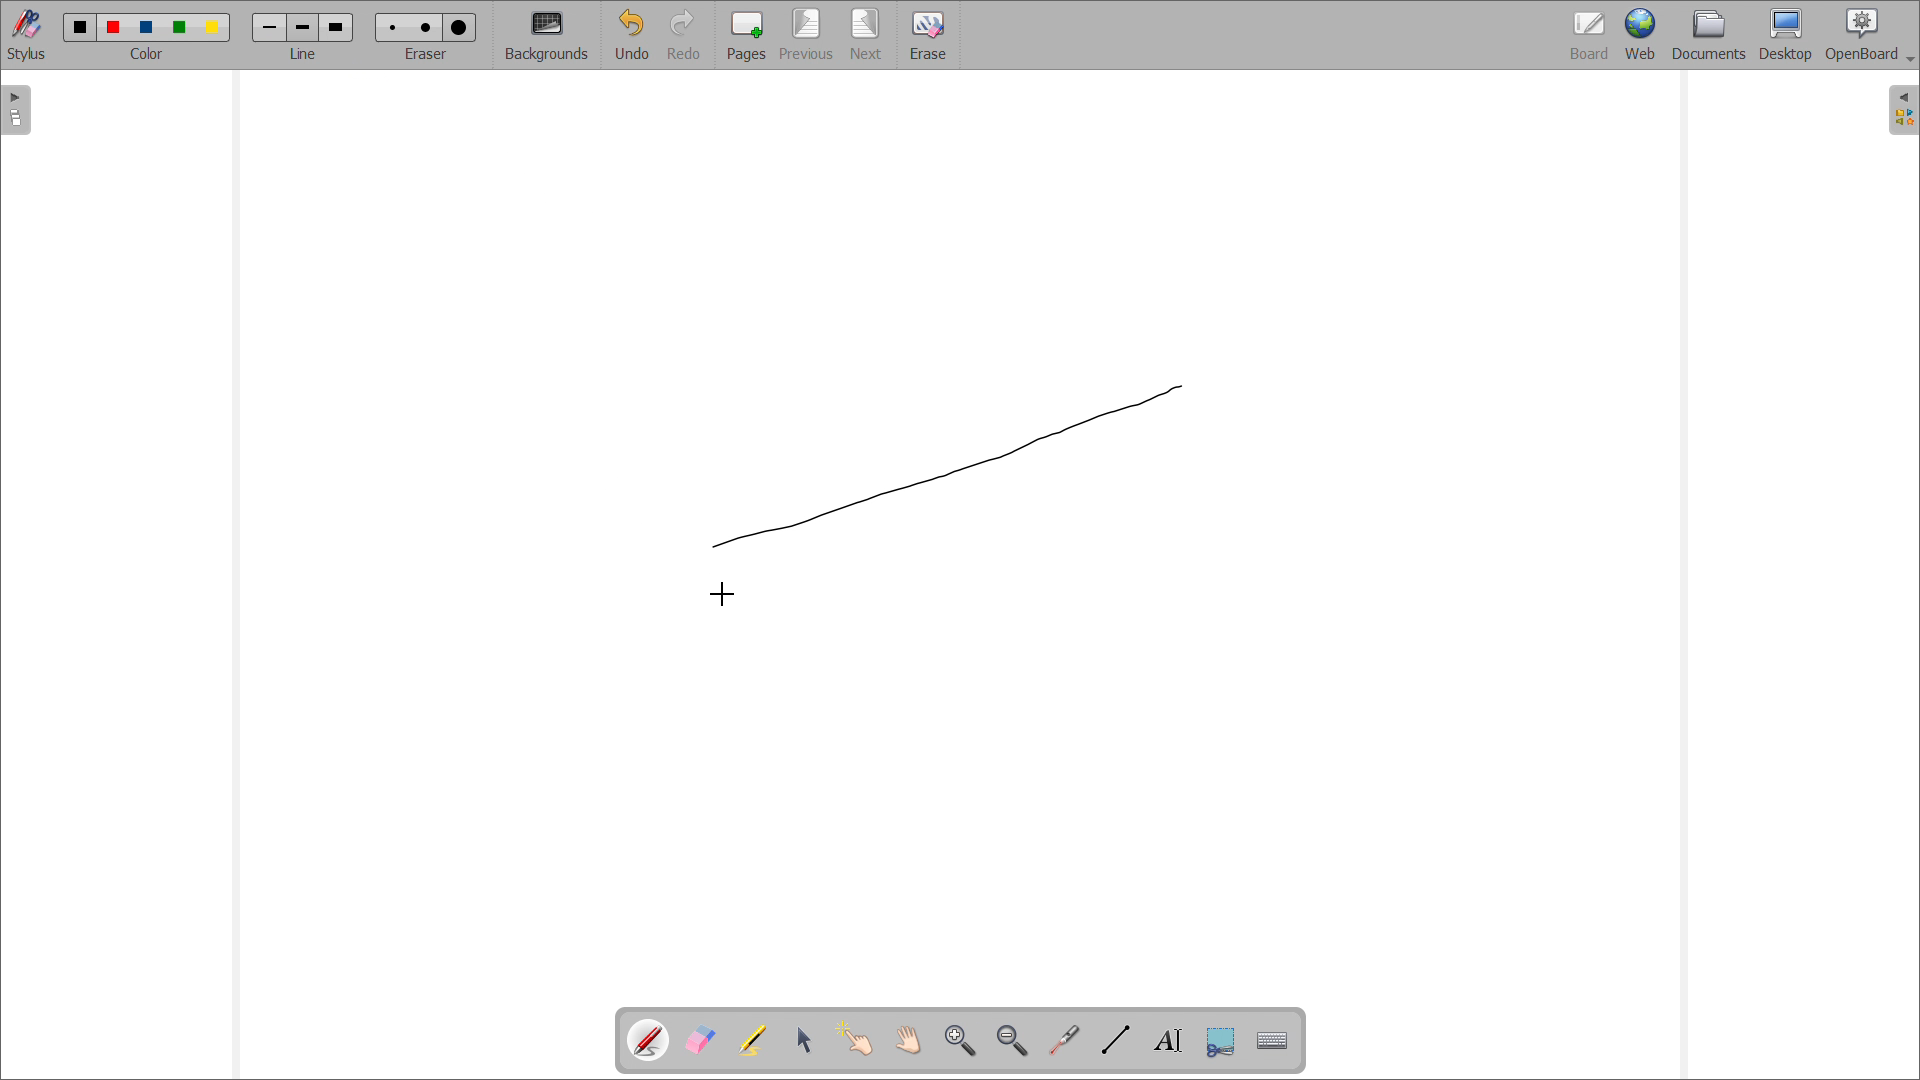  I want to click on virtual keyboard, so click(1274, 1042).